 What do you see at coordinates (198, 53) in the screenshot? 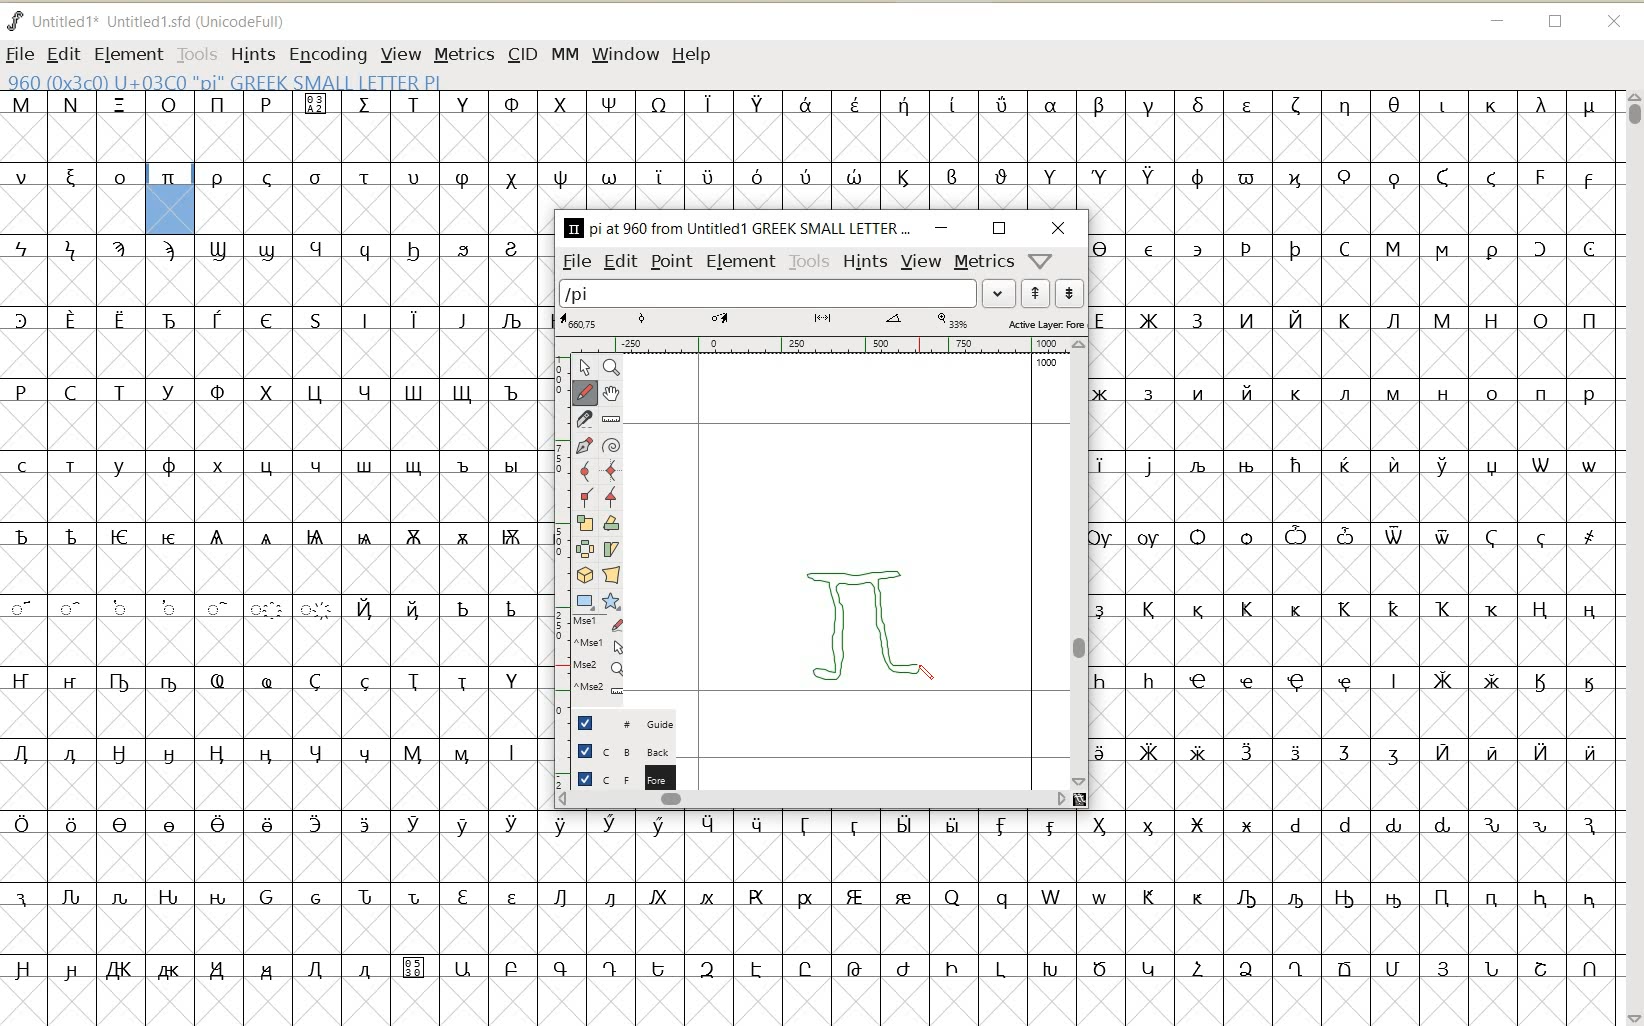
I see `TOOLS` at bounding box center [198, 53].